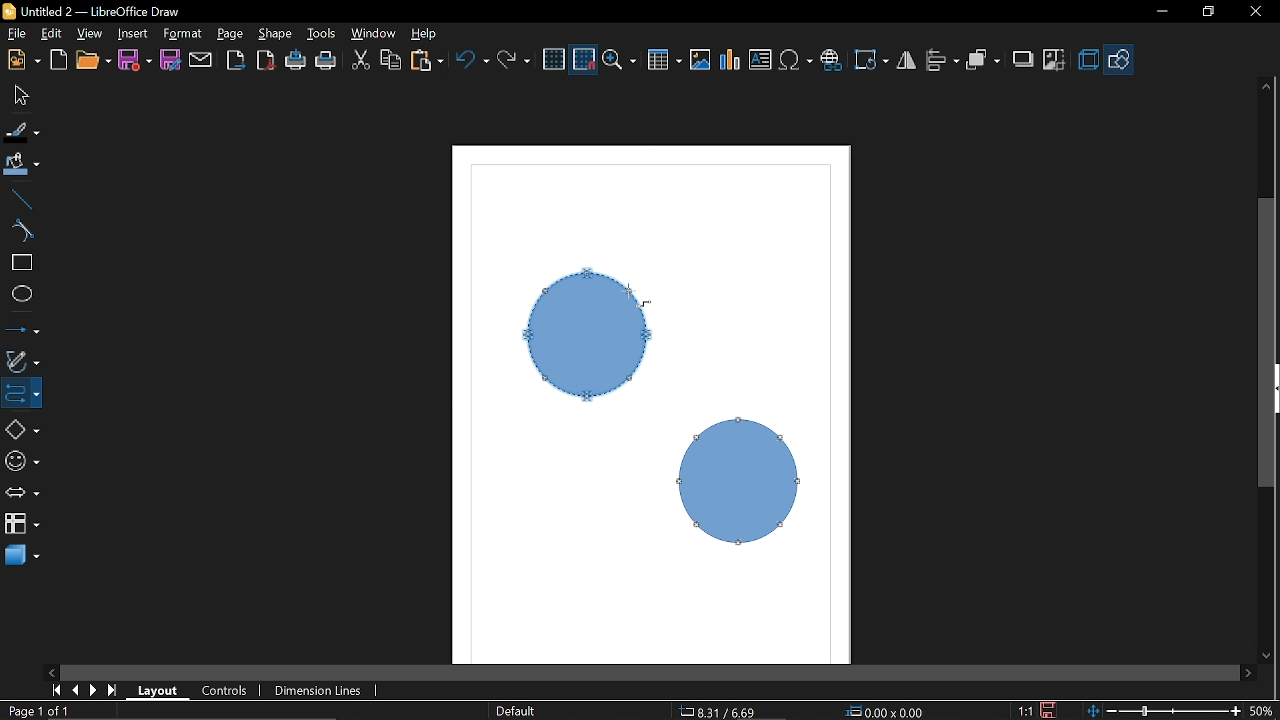  Describe the element at coordinates (1090, 60) in the screenshot. I see `3d effects` at that location.